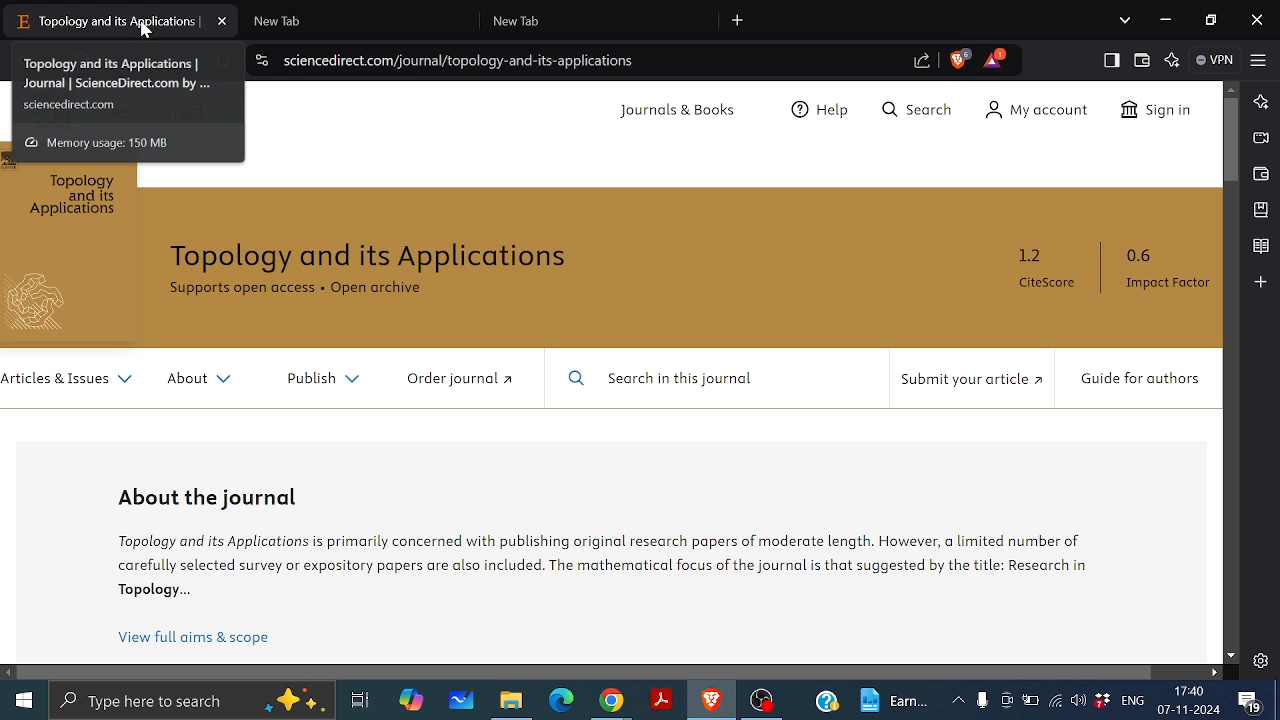 This screenshot has height=720, width=1280. I want to click on Move right, so click(1215, 674).